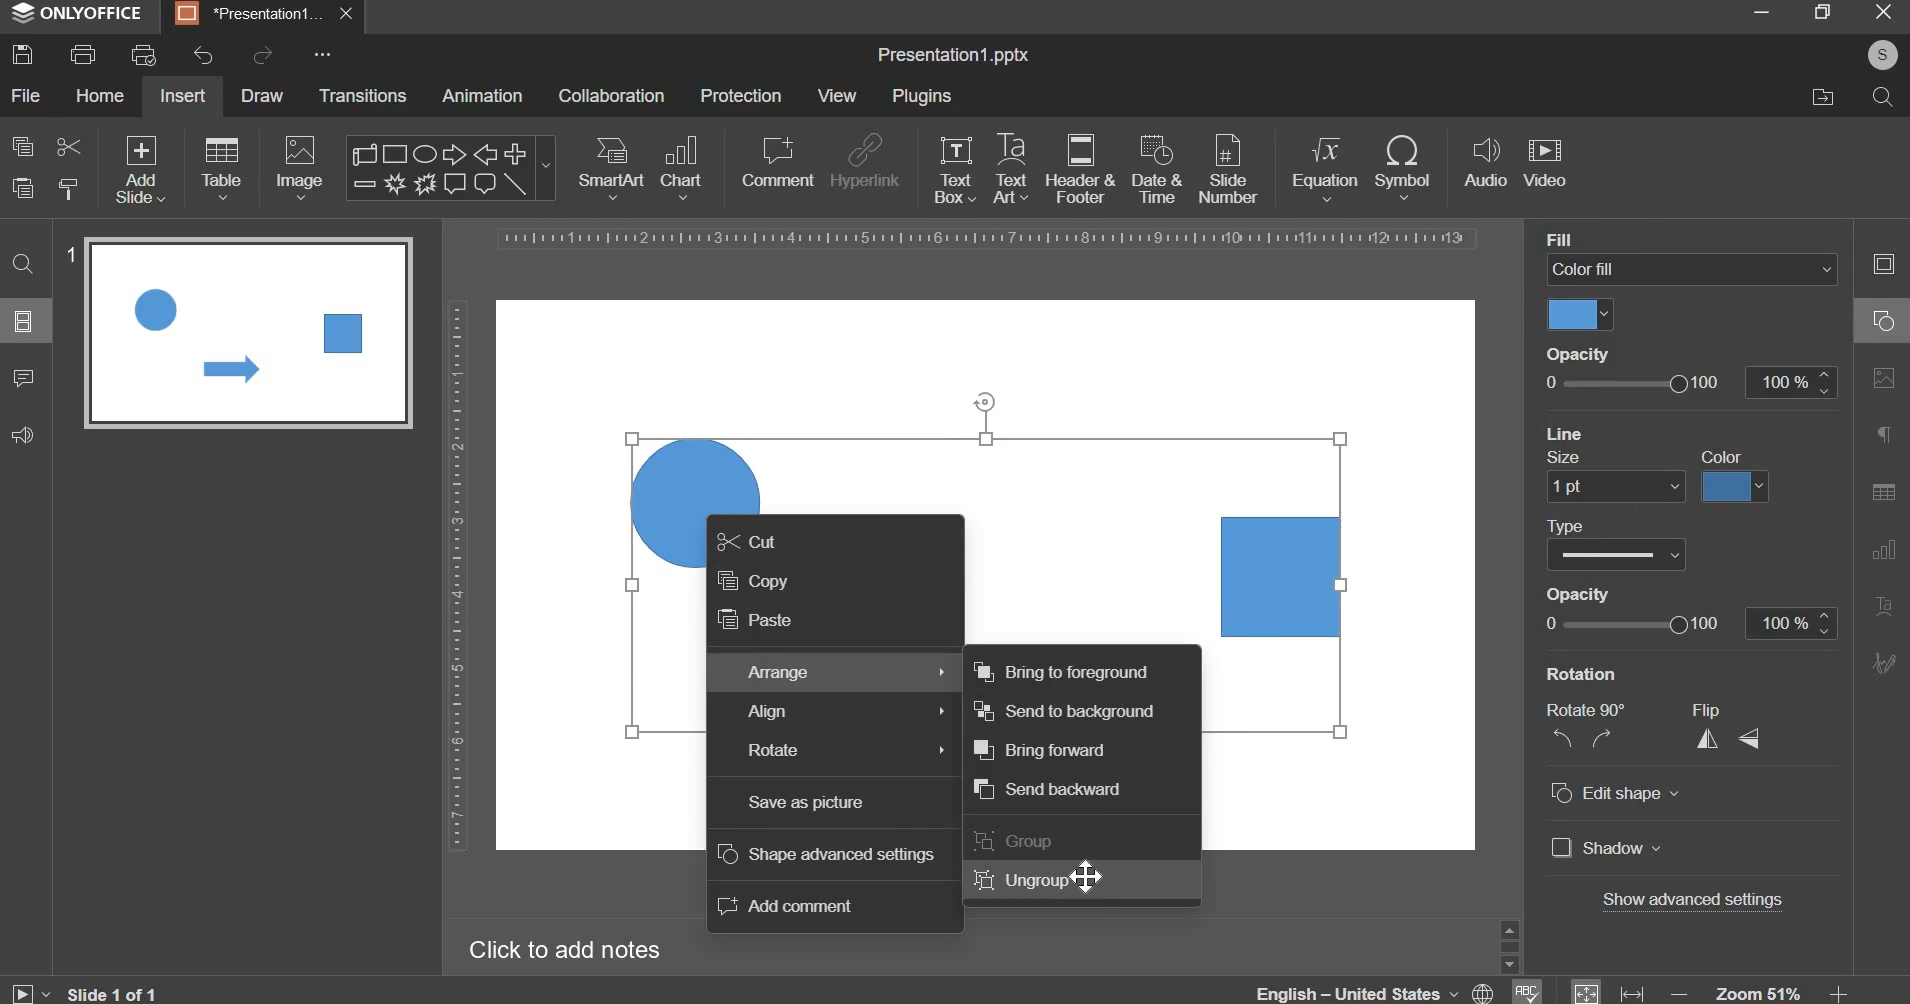 Image resolution: width=1910 pixels, height=1004 pixels. I want to click on vertical scale, so click(456, 575).